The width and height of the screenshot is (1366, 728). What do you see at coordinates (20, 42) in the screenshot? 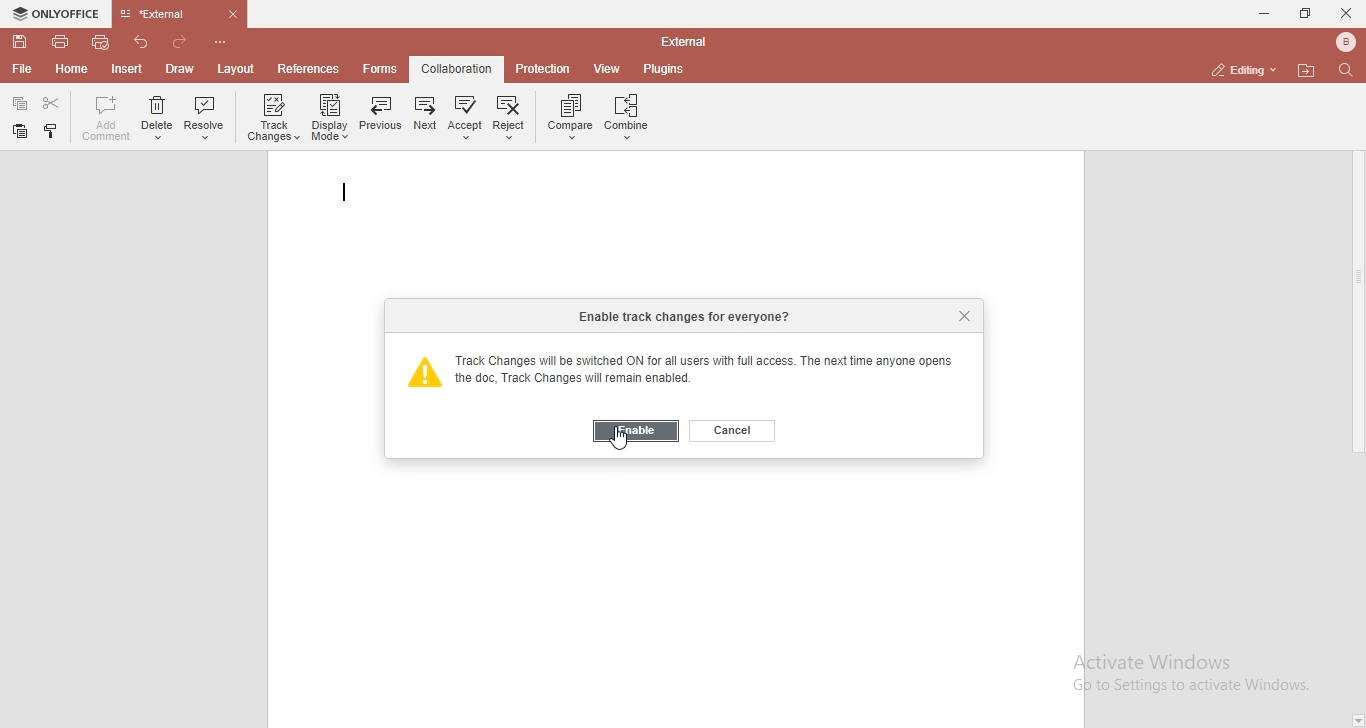
I see `save` at bounding box center [20, 42].